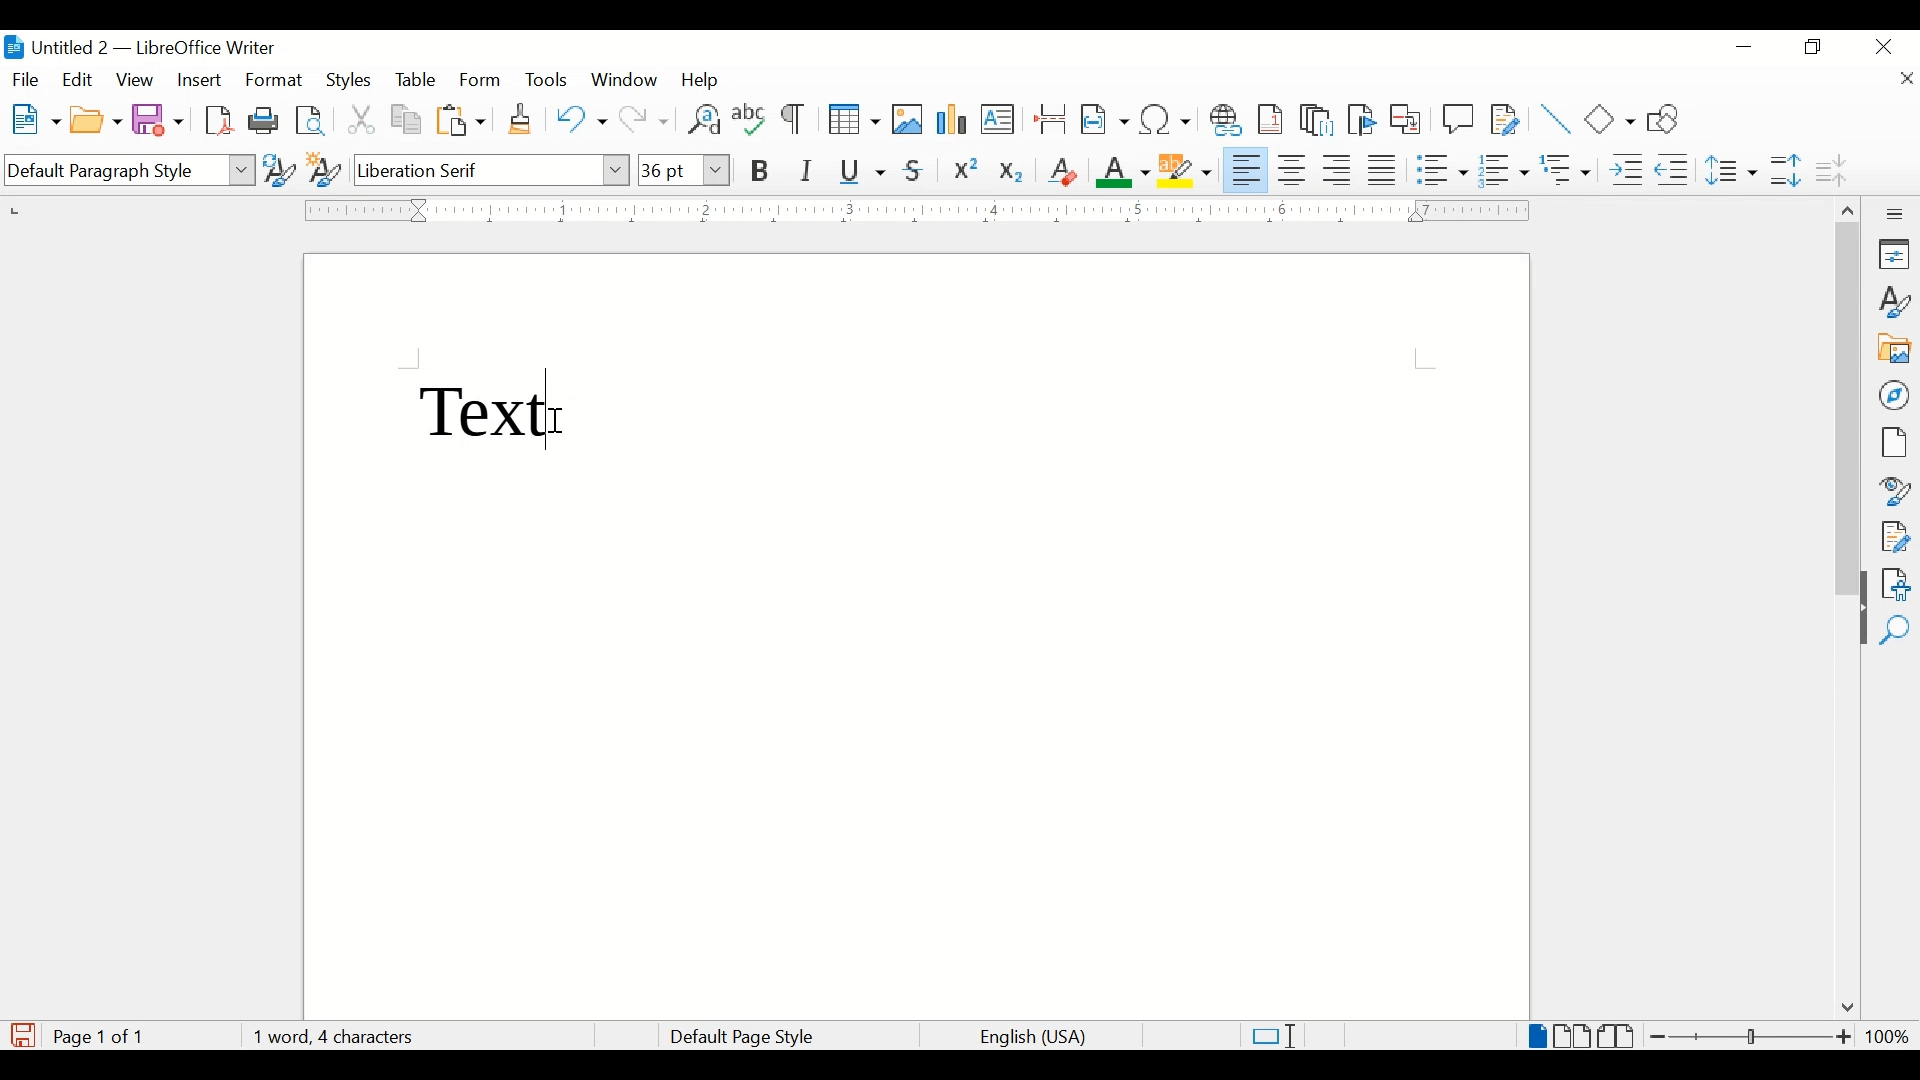  Describe the element at coordinates (1885, 45) in the screenshot. I see `close` at that location.